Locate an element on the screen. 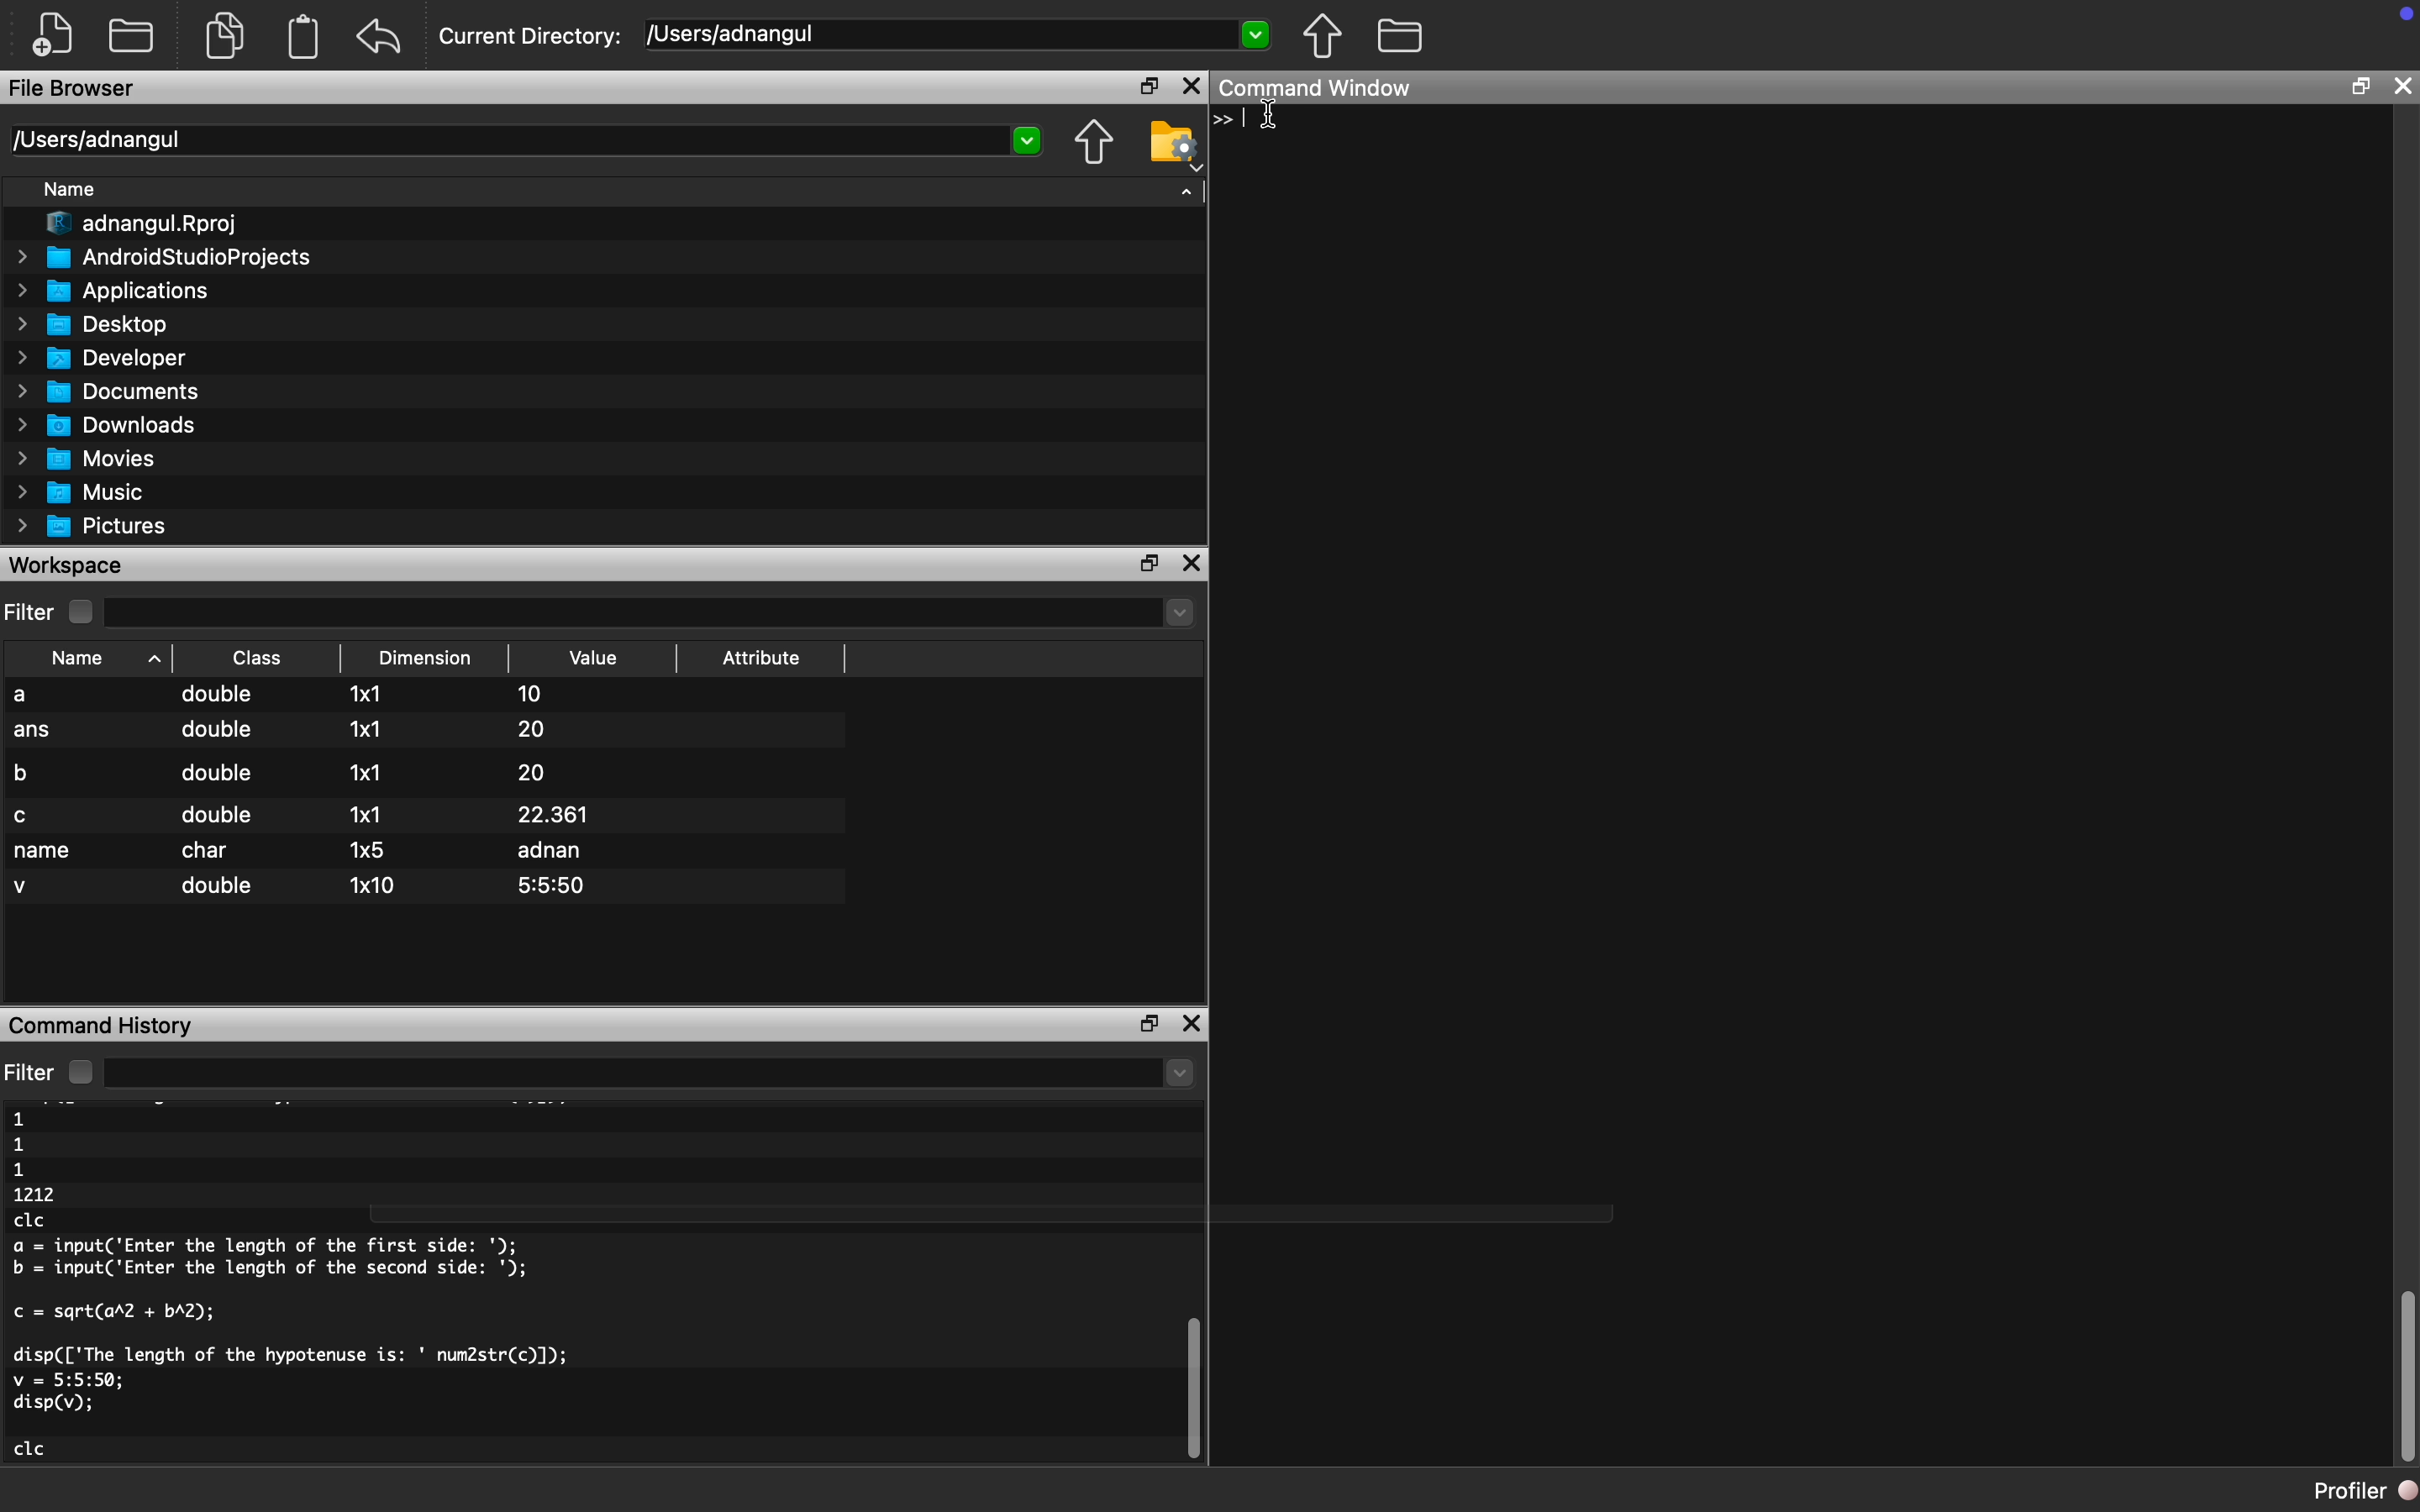  22.361 is located at coordinates (555, 814).